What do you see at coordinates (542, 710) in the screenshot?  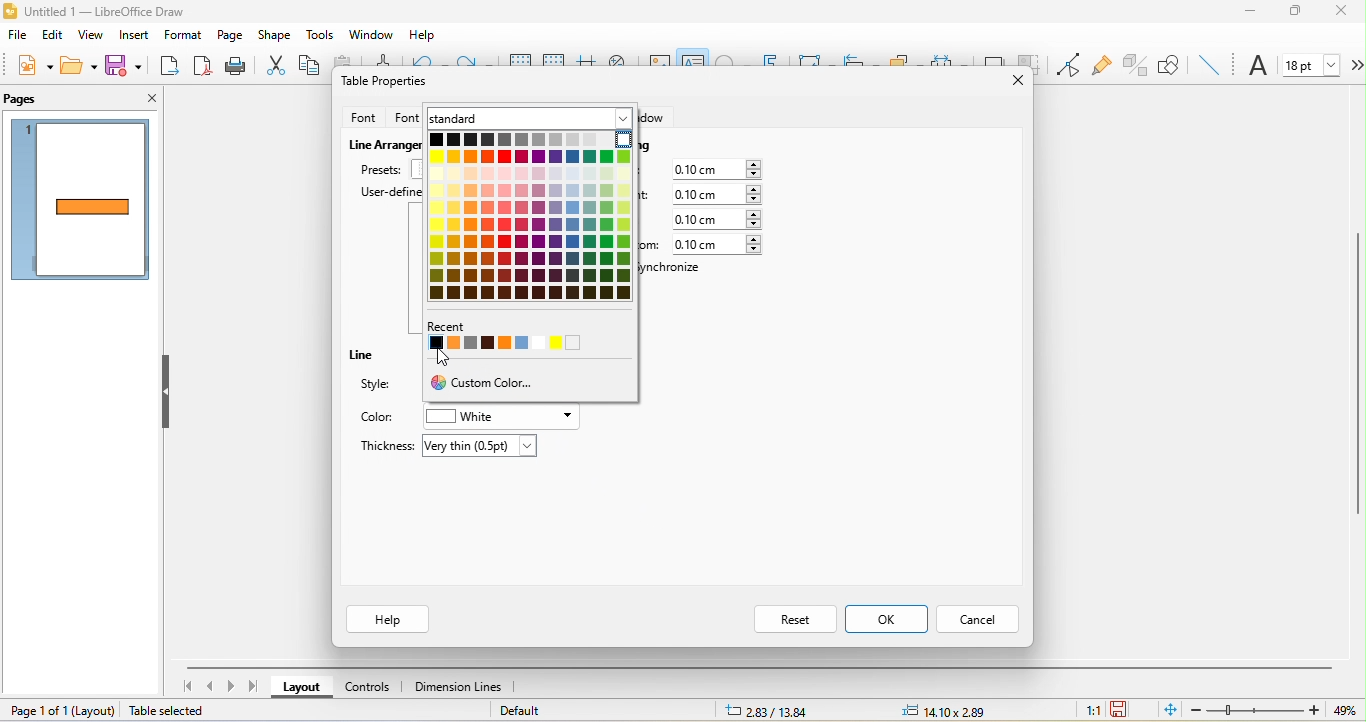 I see `default` at bounding box center [542, 710].